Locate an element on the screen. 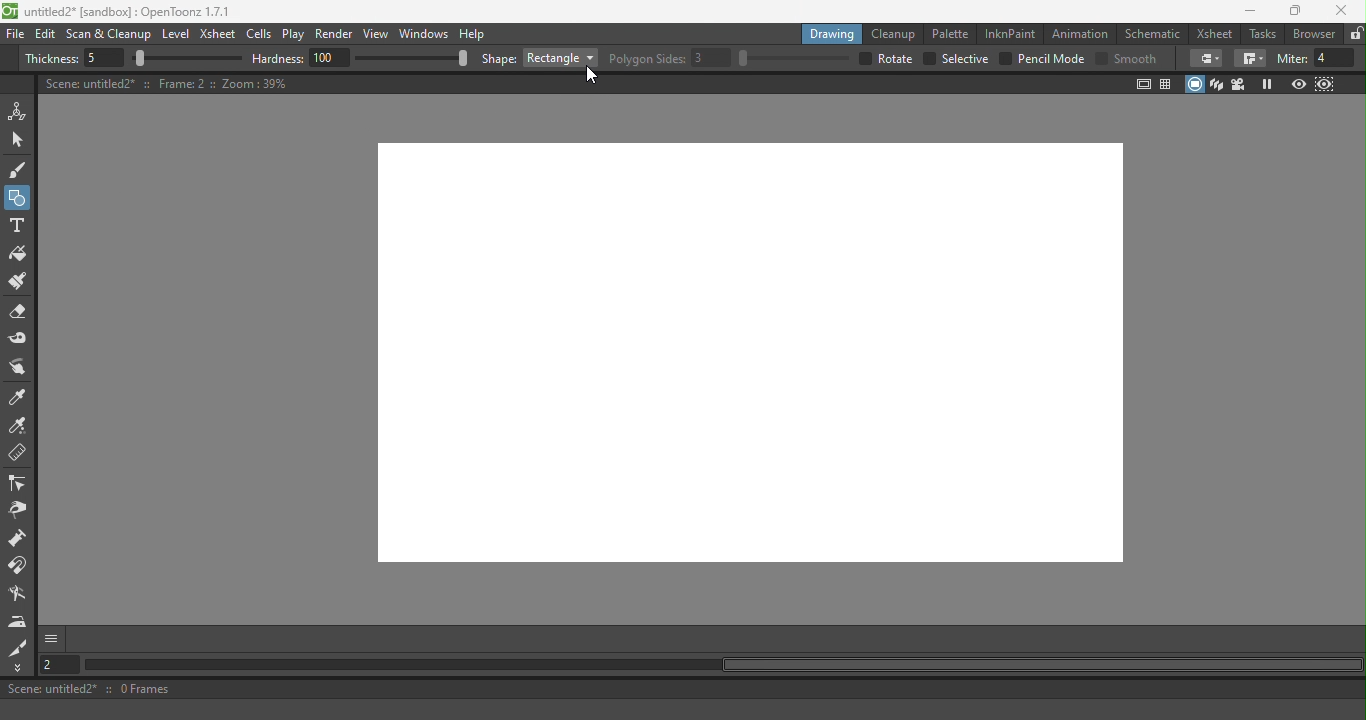 Image resolution: width=1366 pixels, height=720 pixels. Type tool is located at coordinates (20, 227).